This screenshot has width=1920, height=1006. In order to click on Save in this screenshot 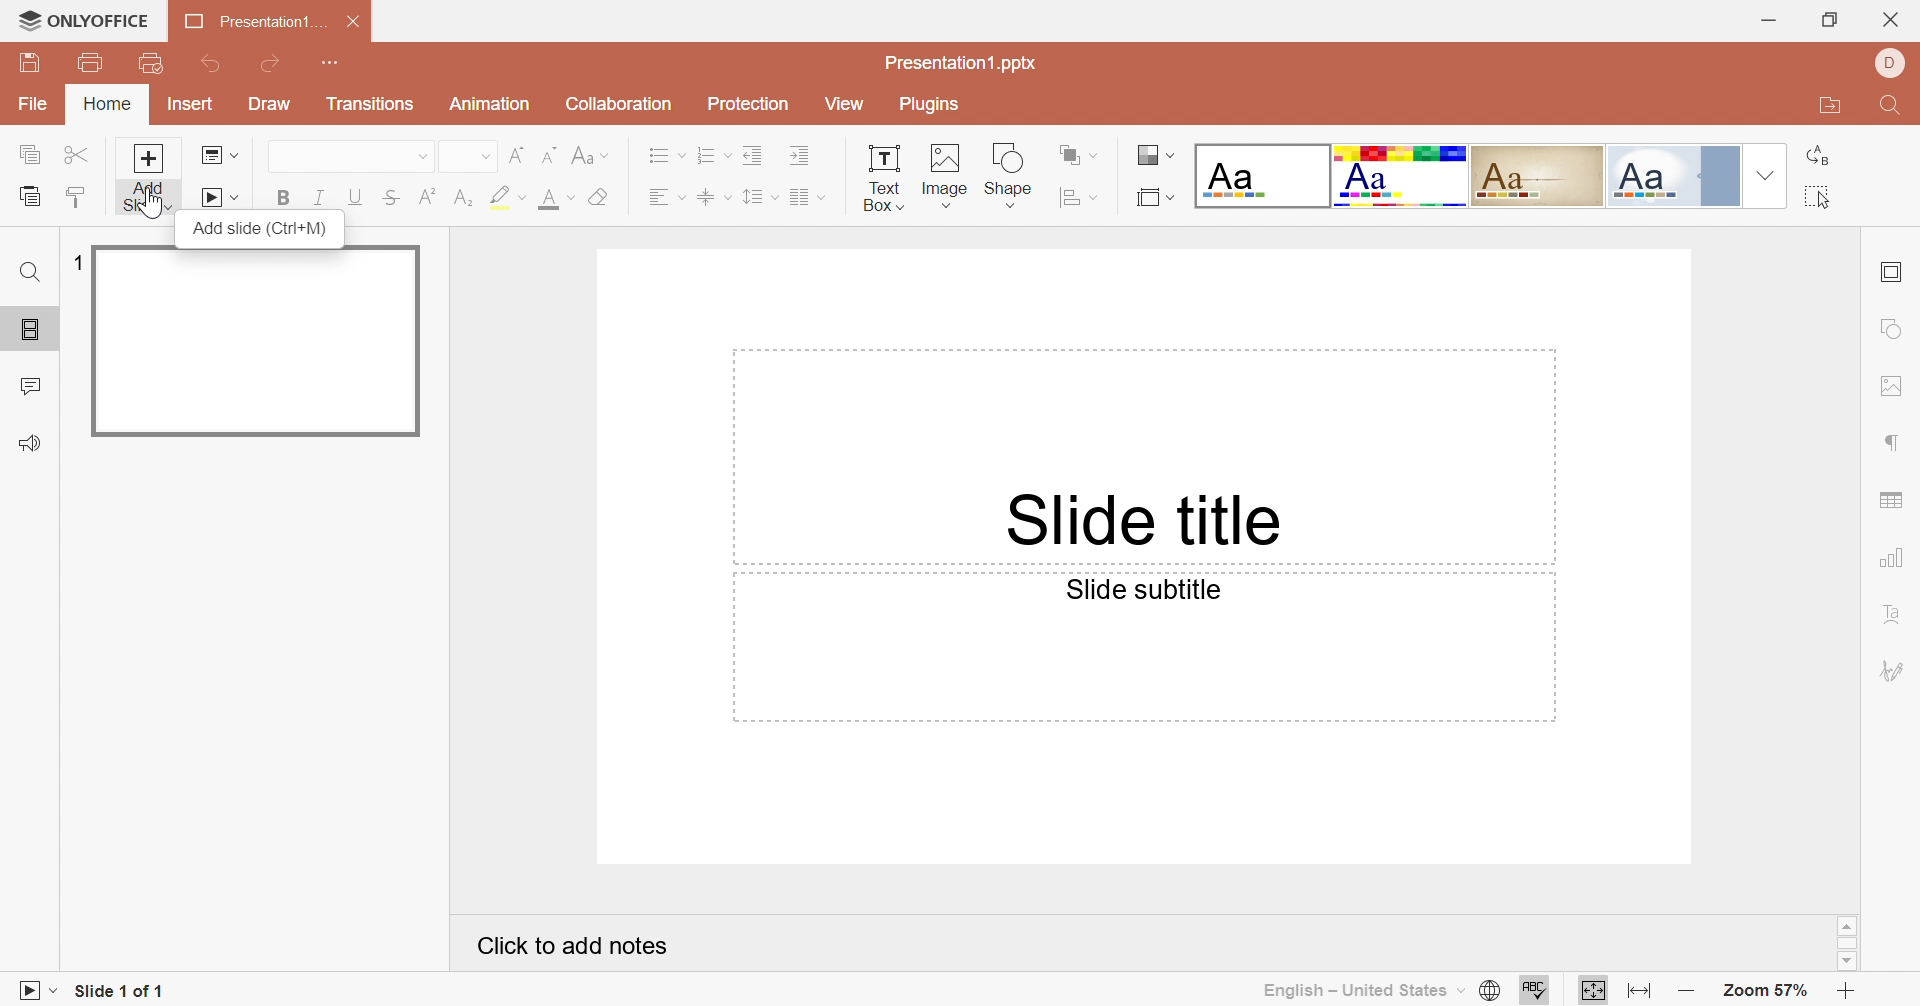, I will do `click(29, 63)`.